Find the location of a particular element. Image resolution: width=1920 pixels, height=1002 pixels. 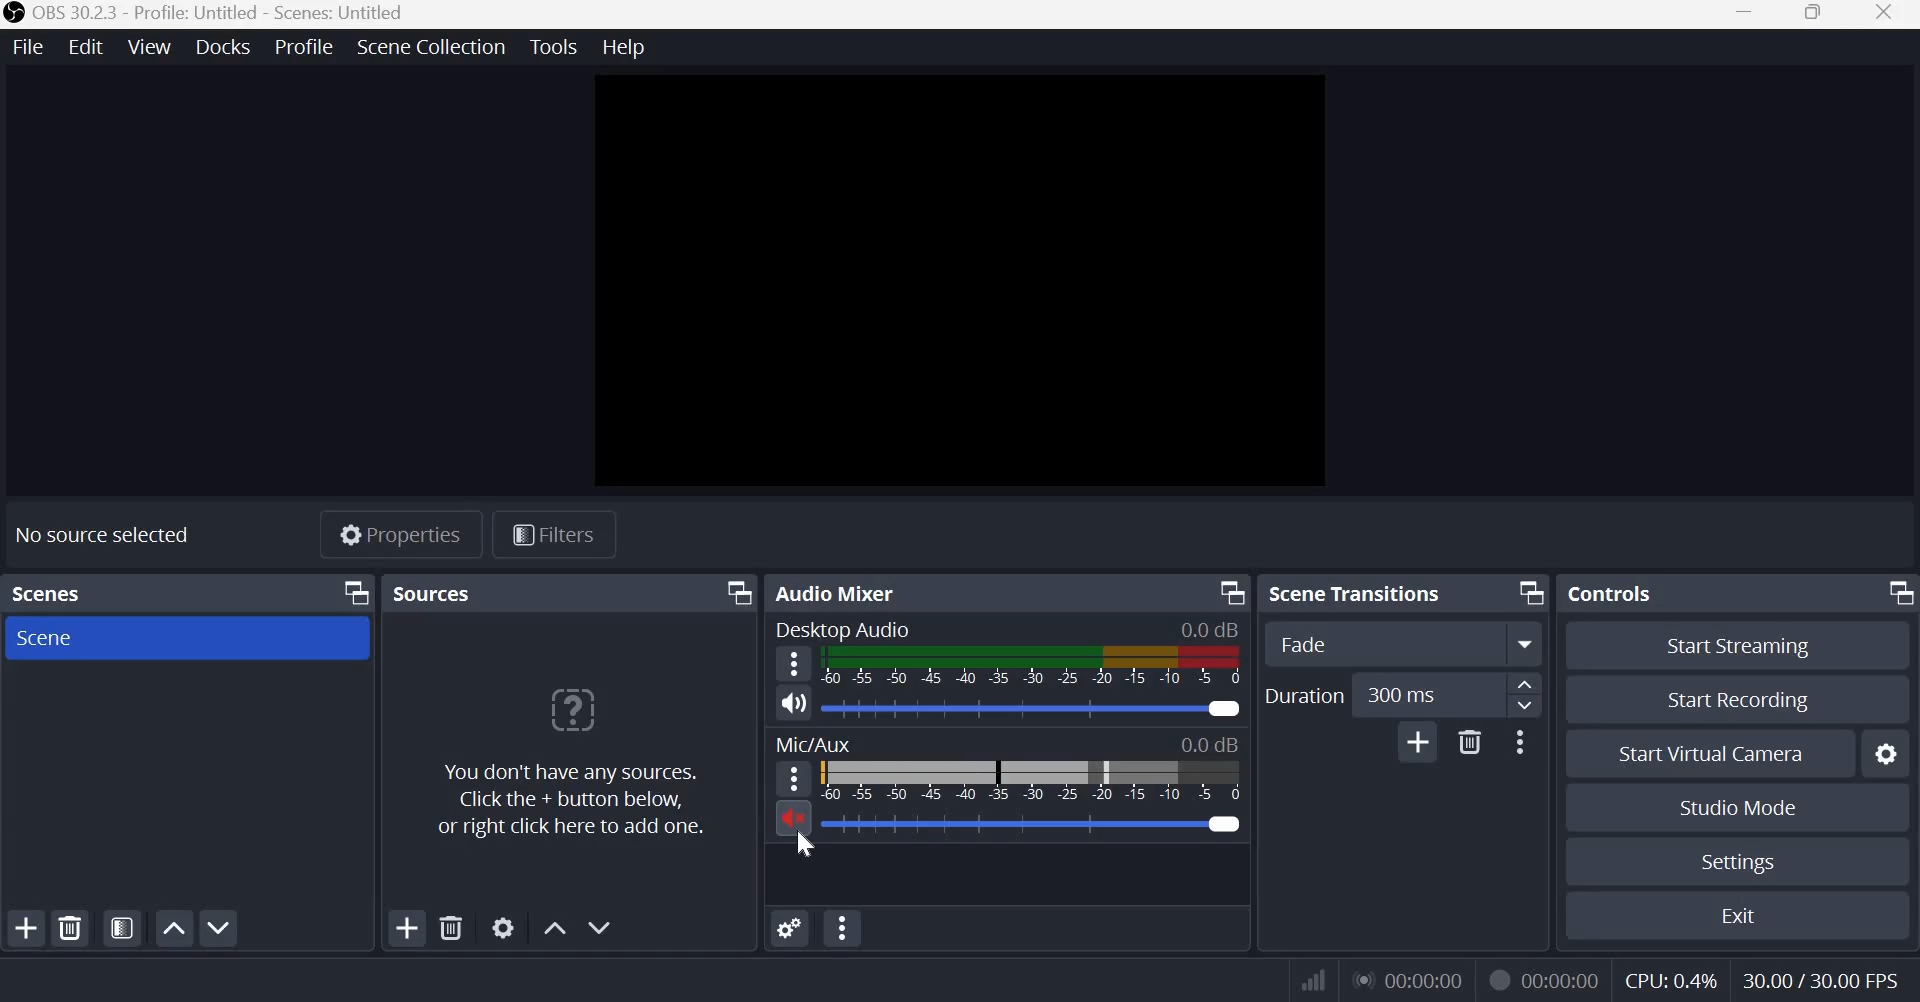

Docks is located at coordinates (223, 49).